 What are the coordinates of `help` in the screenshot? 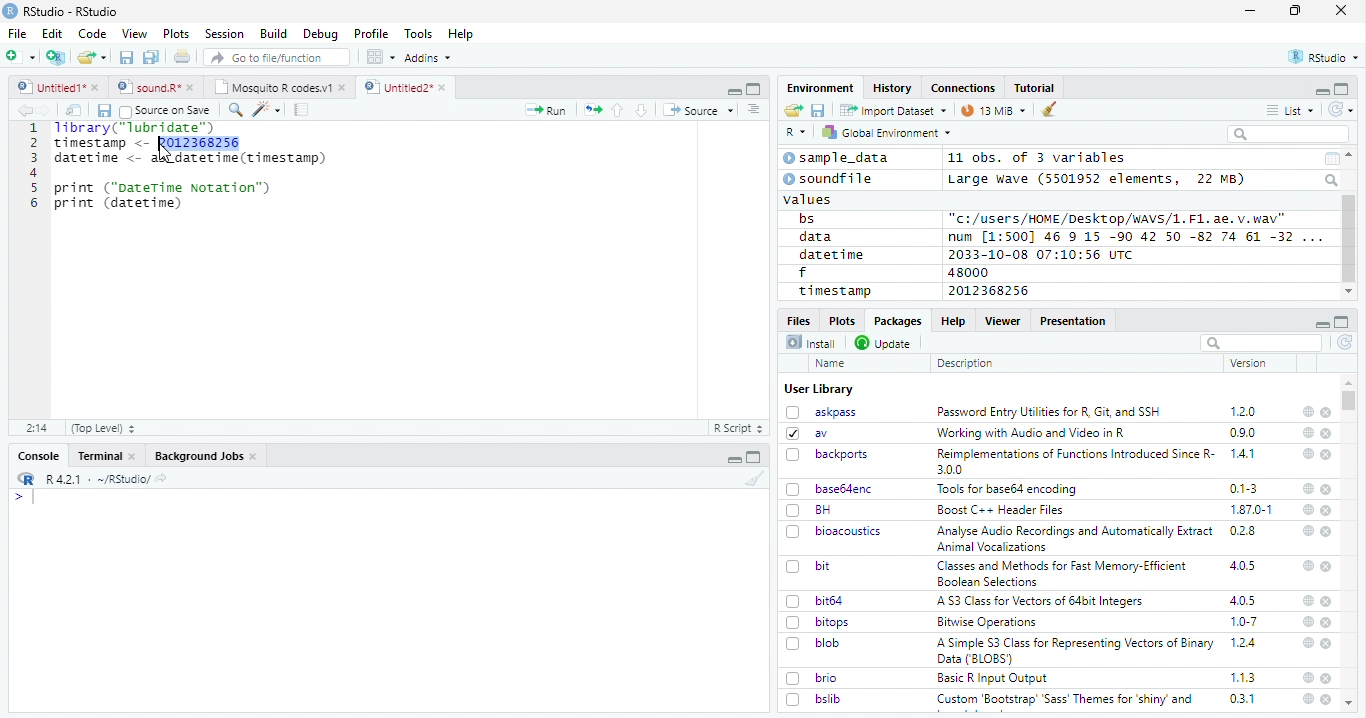 It's located at (1308, 489).